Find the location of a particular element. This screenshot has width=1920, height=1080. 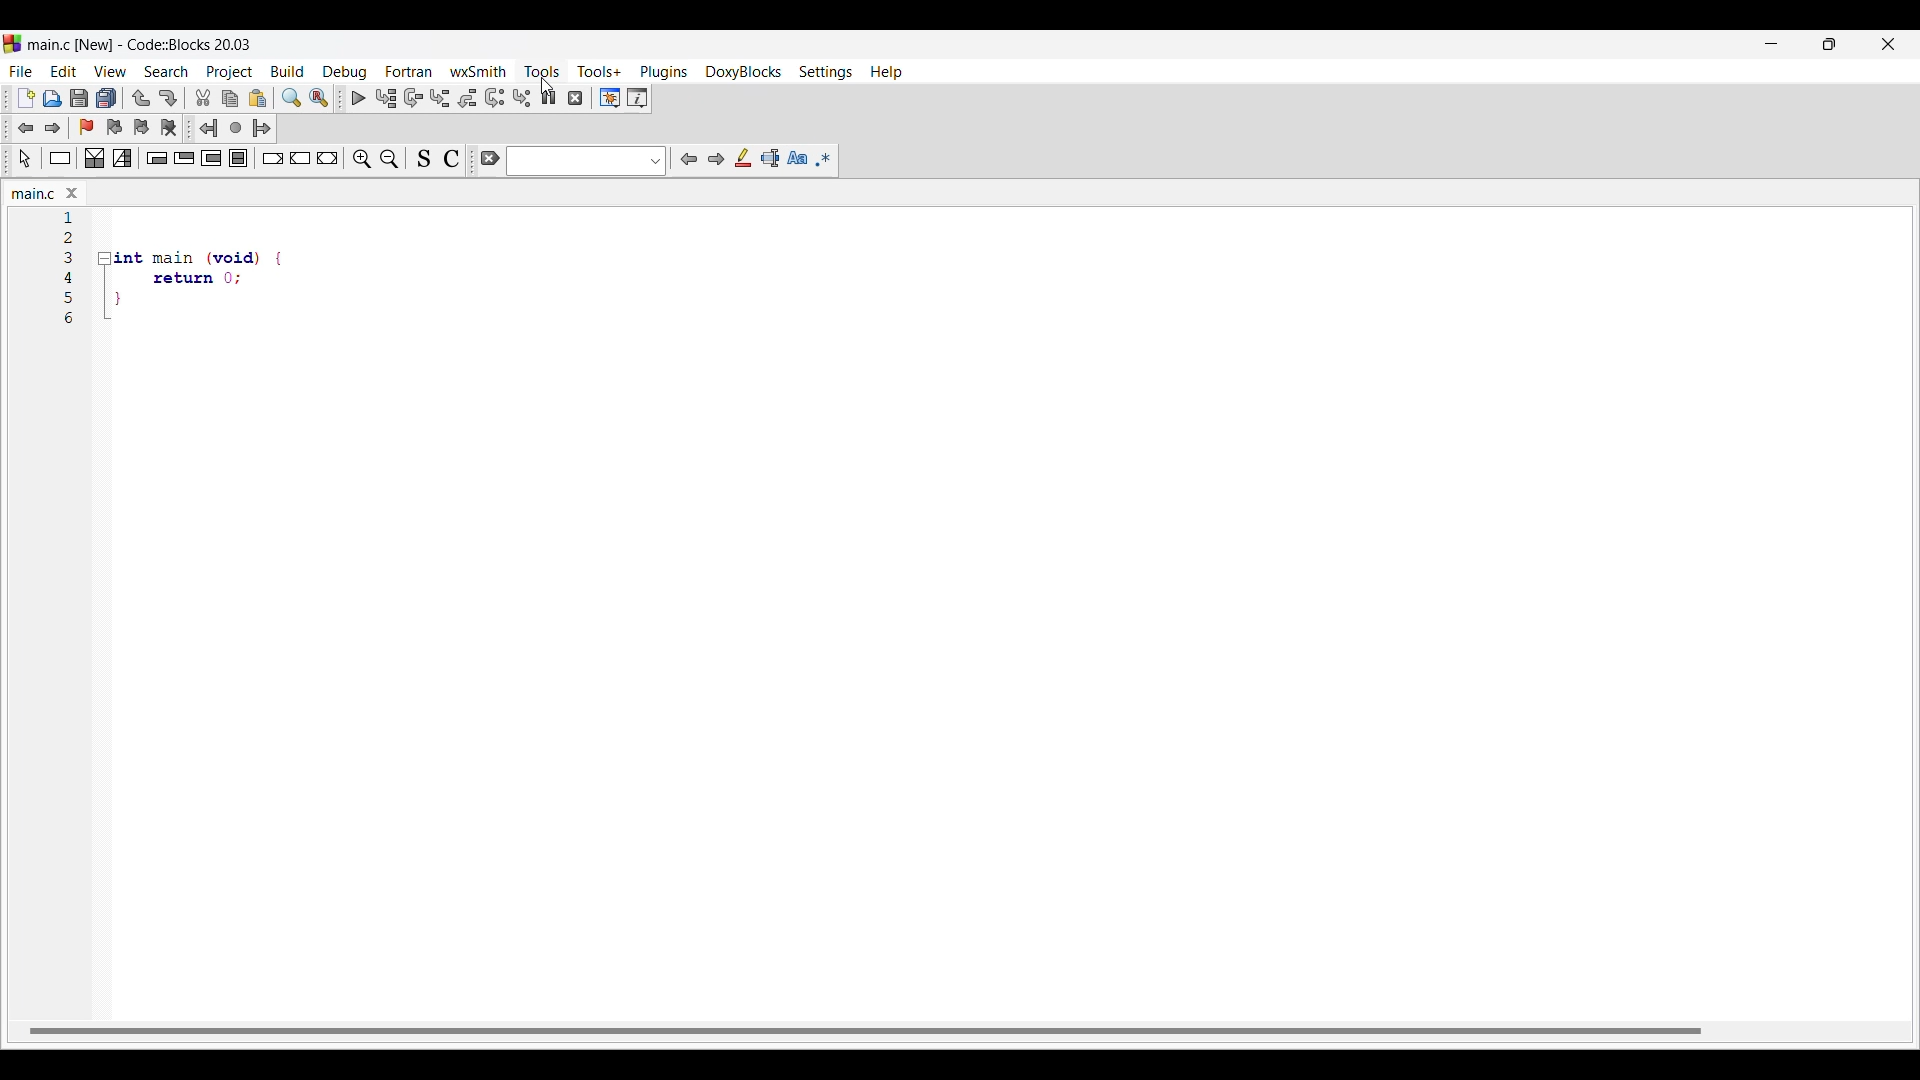

Instruction is located at coordinates (60, 158).